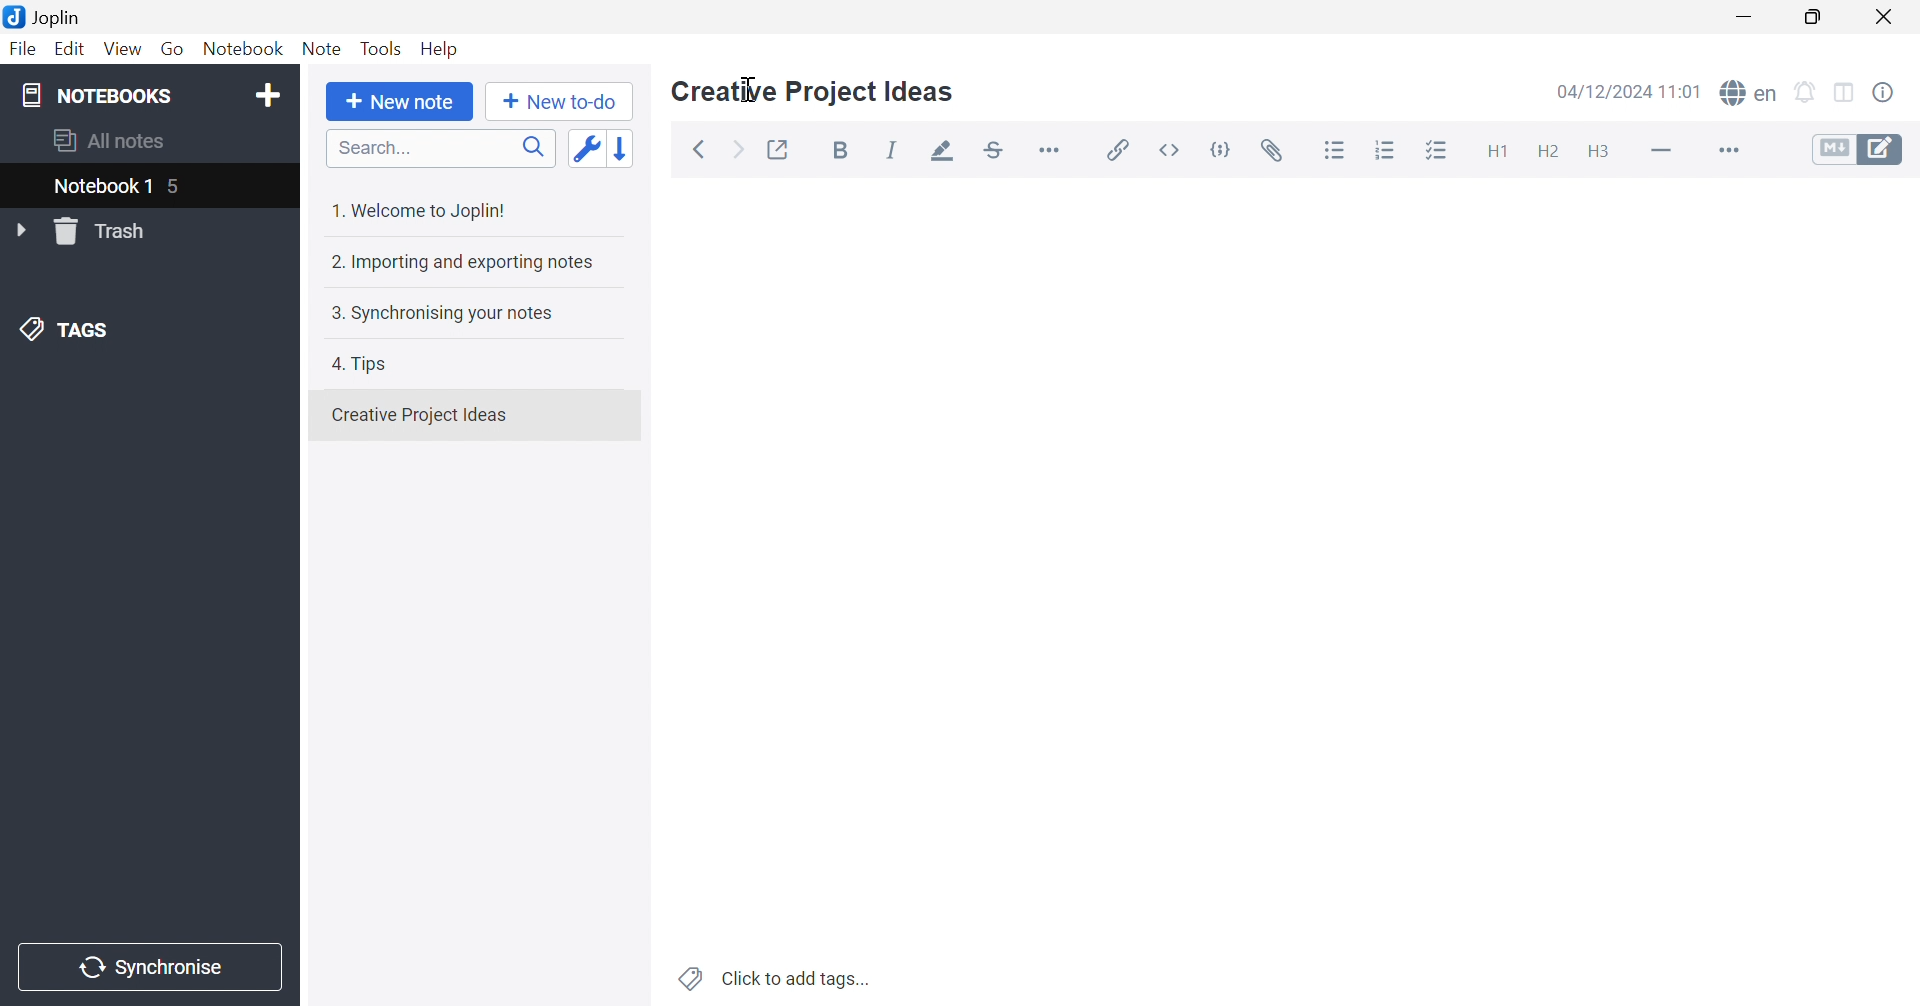  What do you see at coordinates (1625, 92) in the screenshot?
I see `04/12/2024` at bounding box center [1625, 92].